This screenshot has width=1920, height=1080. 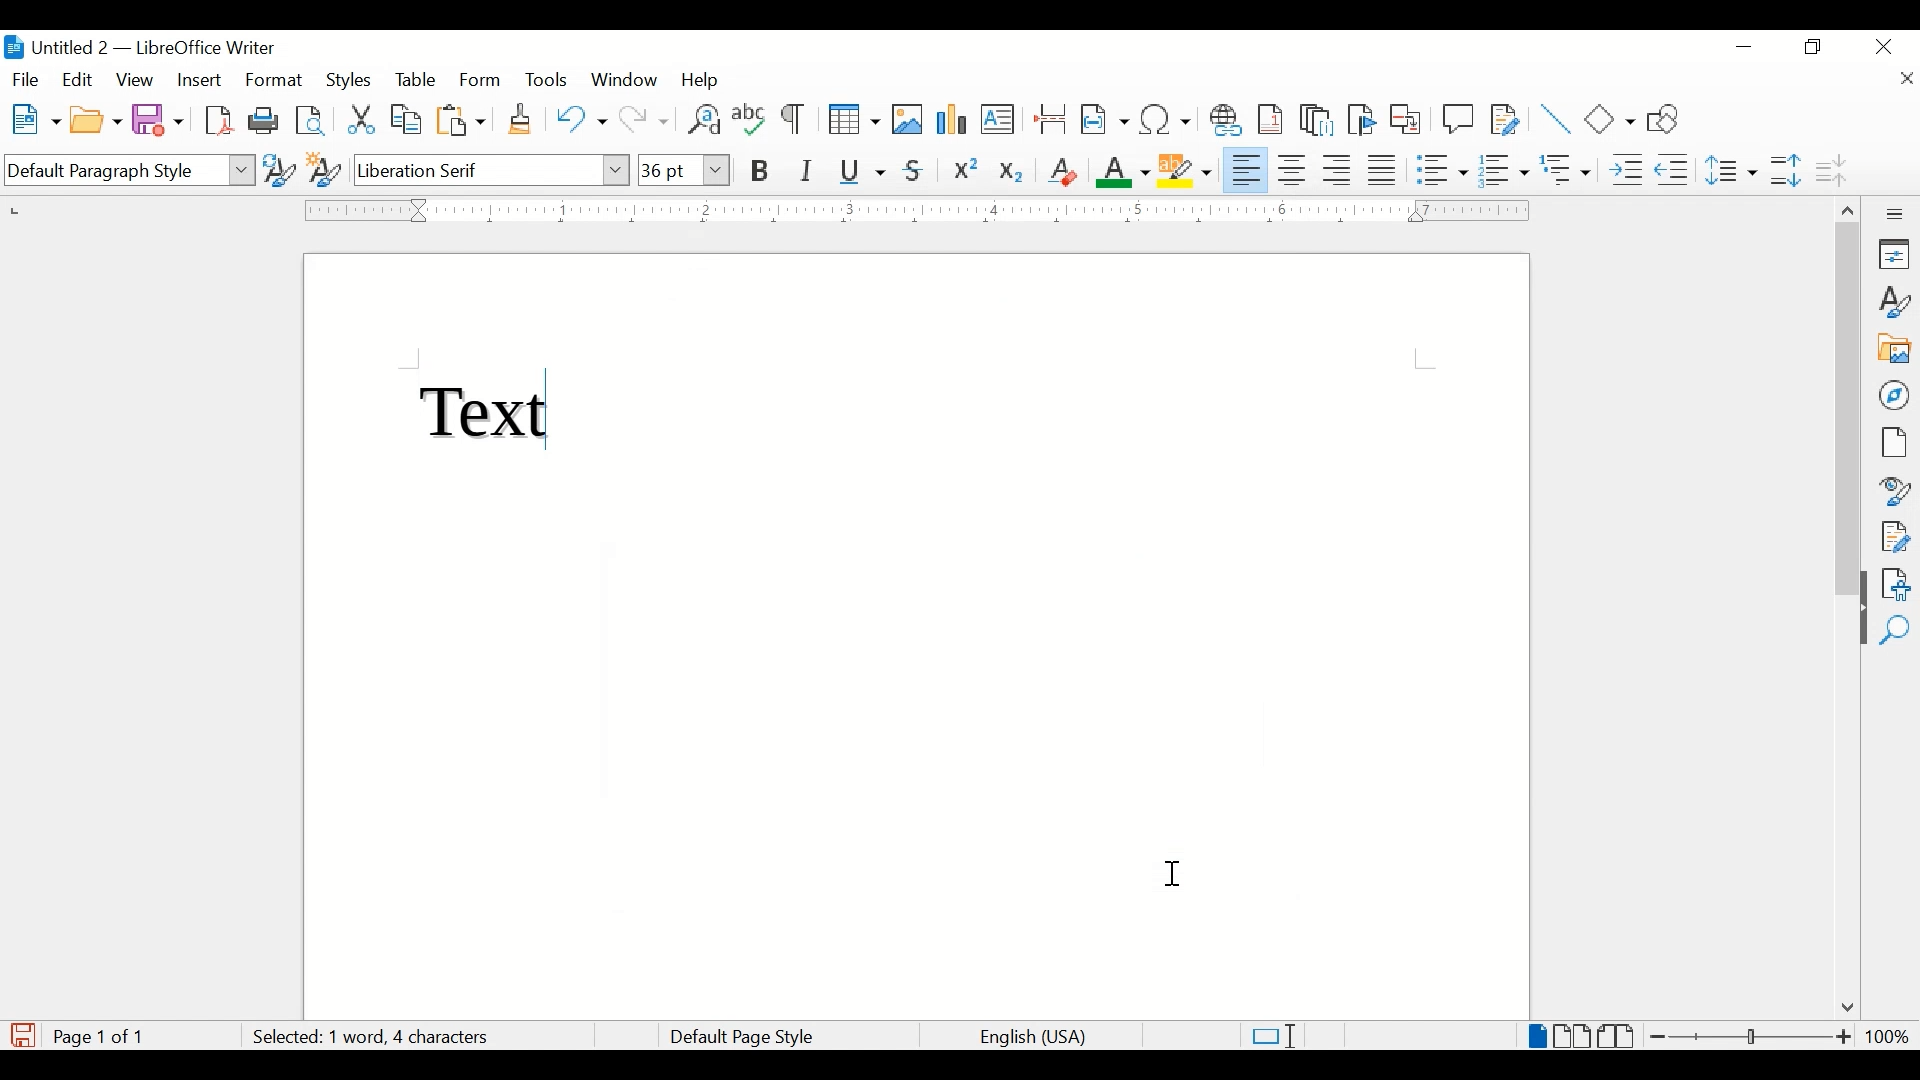 What do you see at coordinates (264, 119) in the screenshot?
I see `print` at bounding box center [264, 119].